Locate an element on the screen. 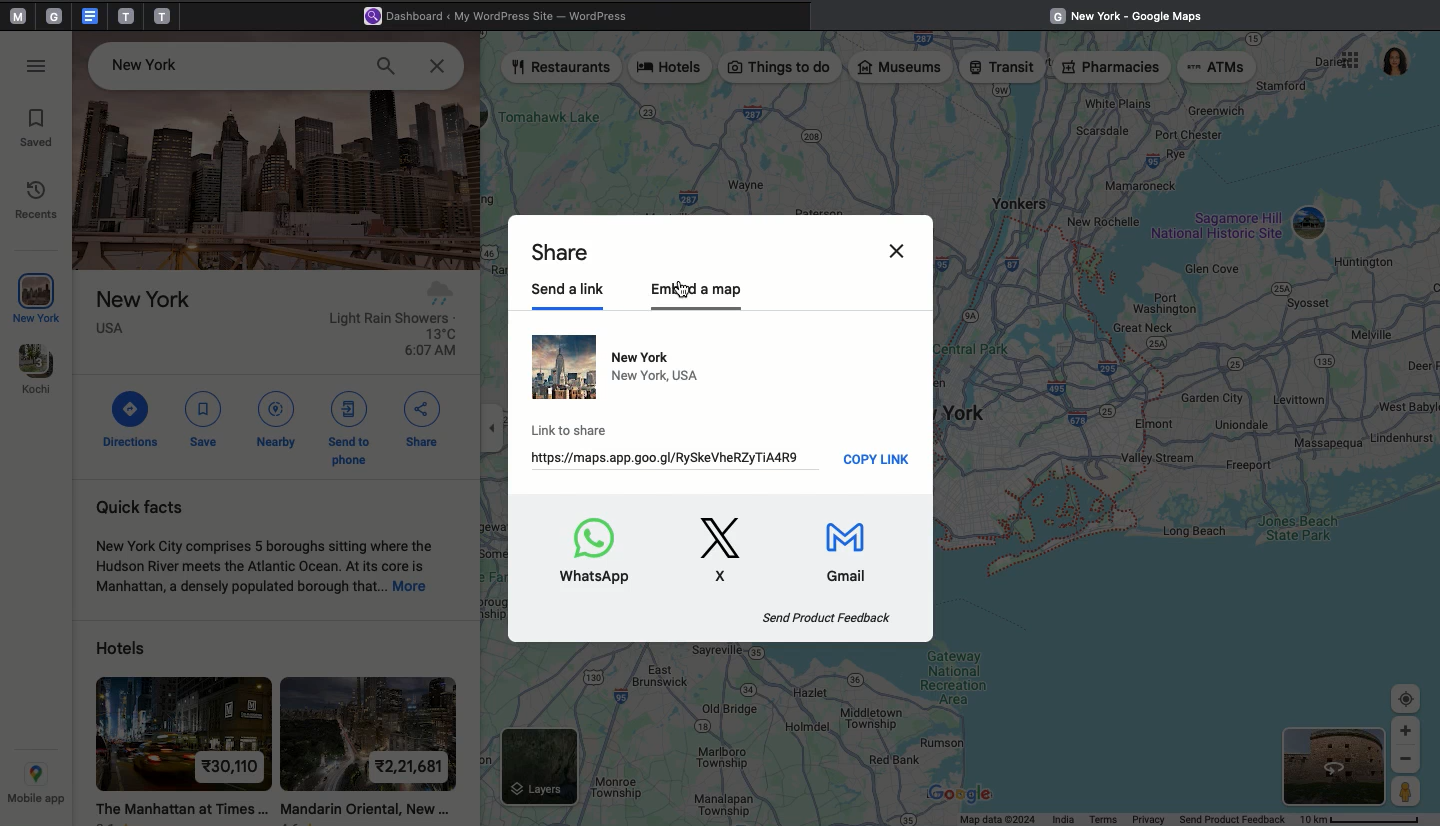  Google maps is located at coordinates (1133, 14).